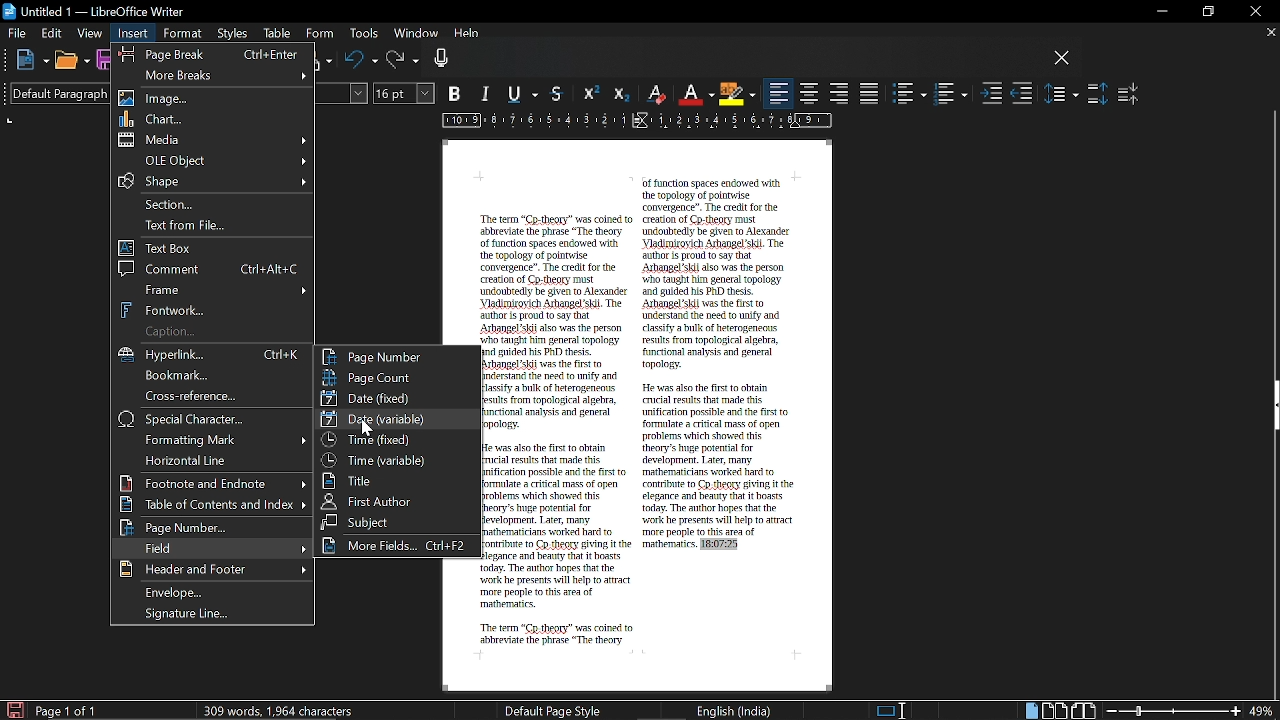 Image resolution: width=1280 pixels, height=720 pixels. What do you see at coordinates (395, 439) in the screenshot?
I see `Time fixed` at bounding box center [395, 439].